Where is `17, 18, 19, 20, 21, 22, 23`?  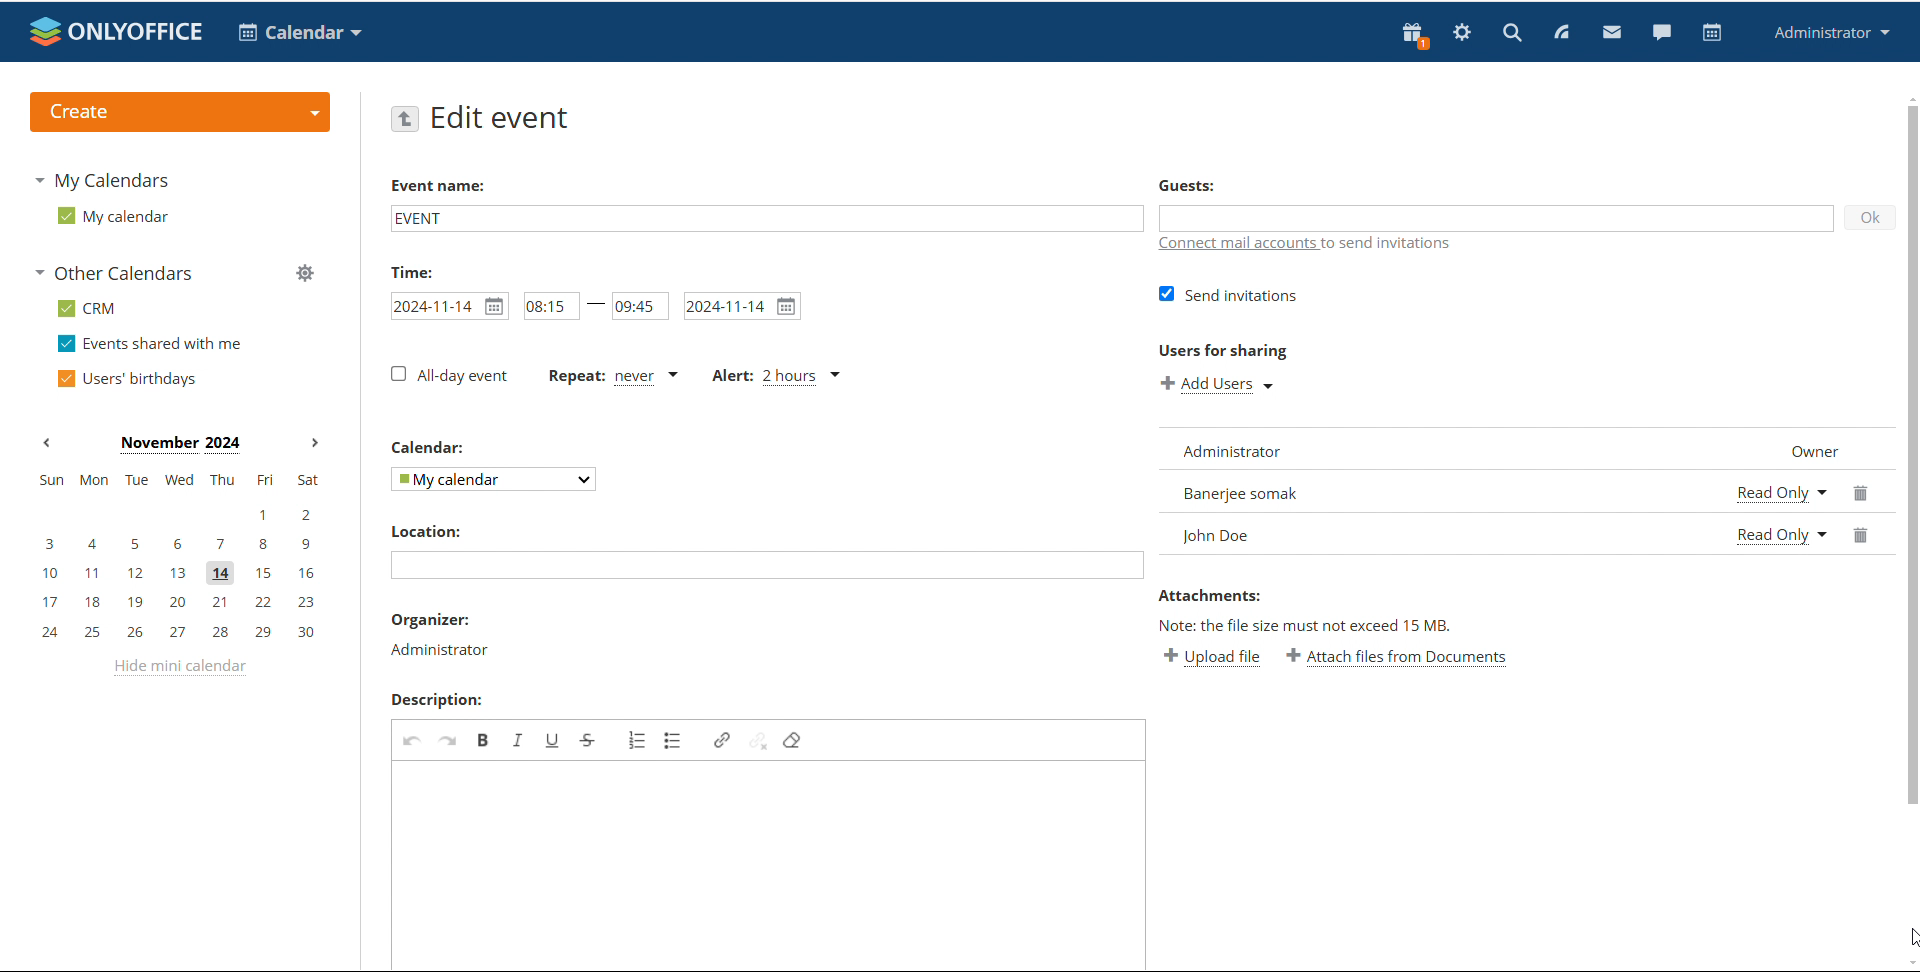
17, 18, 19, 20, 21, 22, 23 is located at coordinates (179, 603).